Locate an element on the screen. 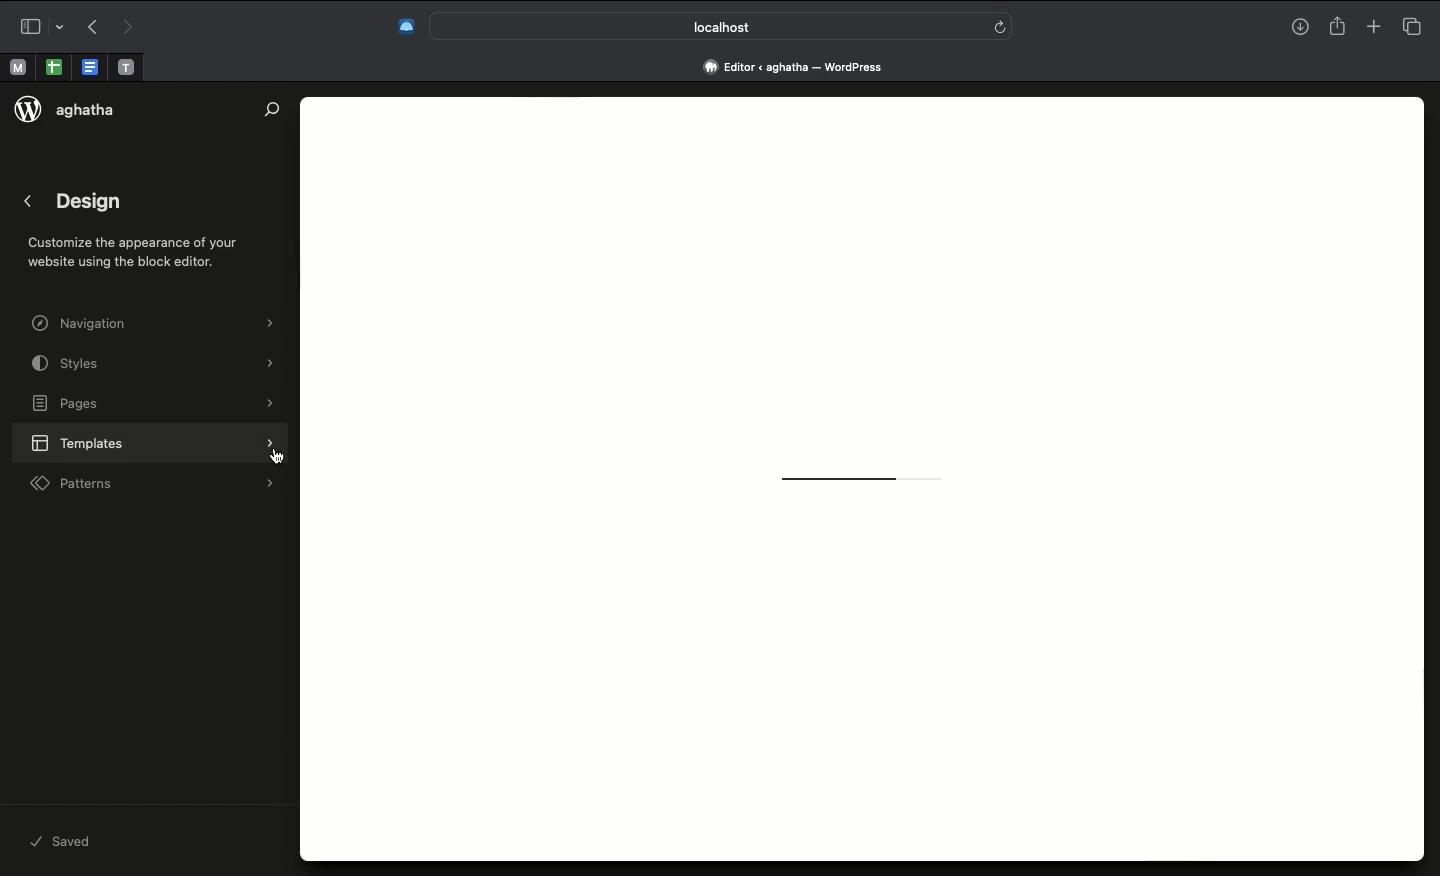 Image resolution: width=1440 pixels, height=876 pixels. logo is located at coordinates (26, 109).